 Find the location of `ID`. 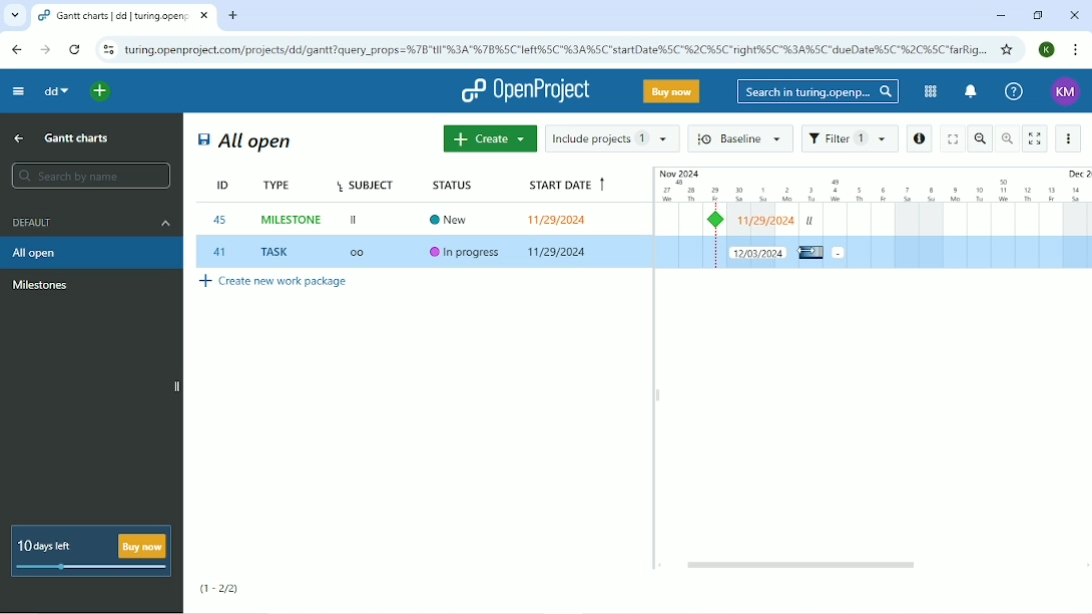

ID is located at coordinates (212, 185).